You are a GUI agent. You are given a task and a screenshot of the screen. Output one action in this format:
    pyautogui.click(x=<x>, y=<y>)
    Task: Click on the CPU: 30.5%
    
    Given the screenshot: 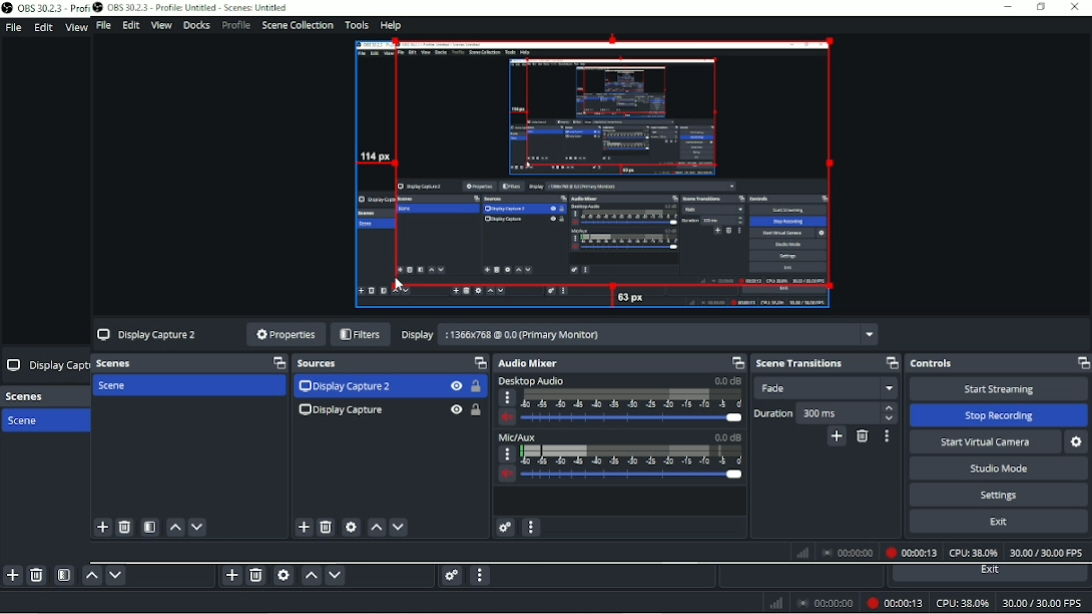 What is the action you would take?
    pyautogui.click(x=971, y=551)
    